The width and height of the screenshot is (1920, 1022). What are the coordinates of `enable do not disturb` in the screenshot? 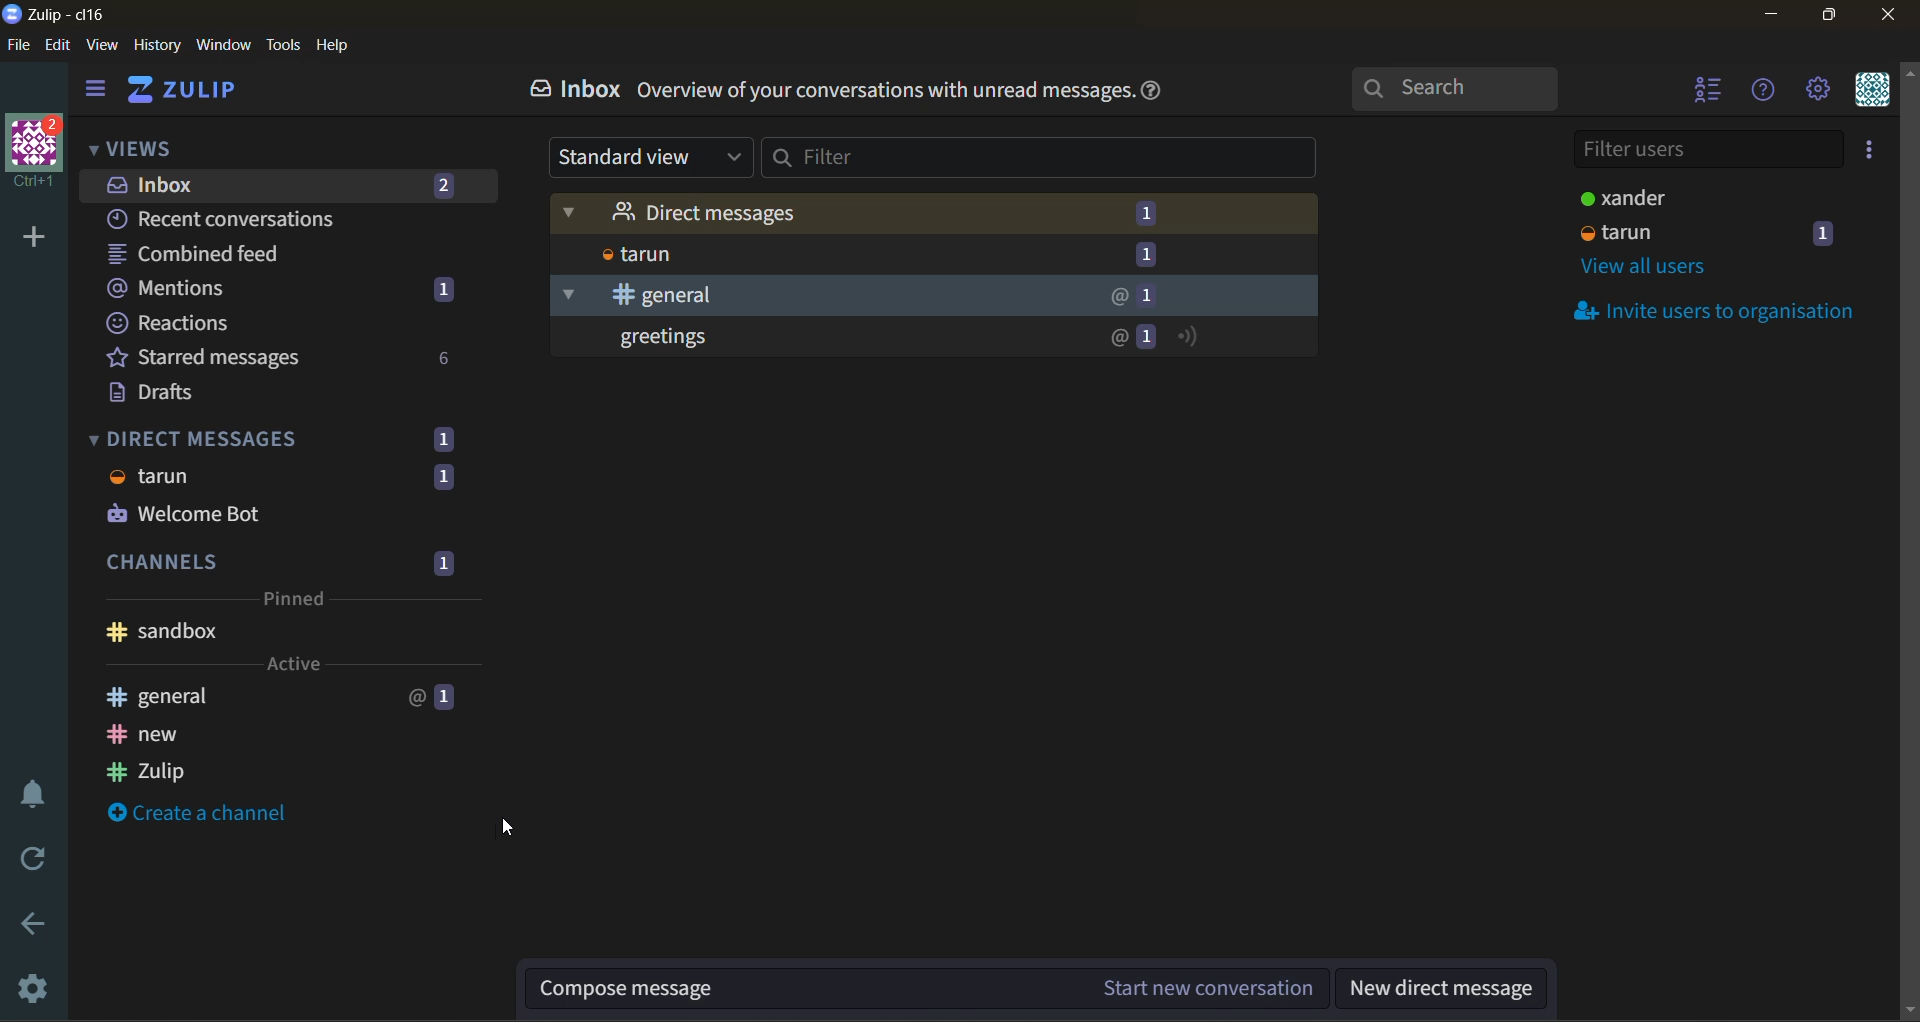 It's located at (29, 793).